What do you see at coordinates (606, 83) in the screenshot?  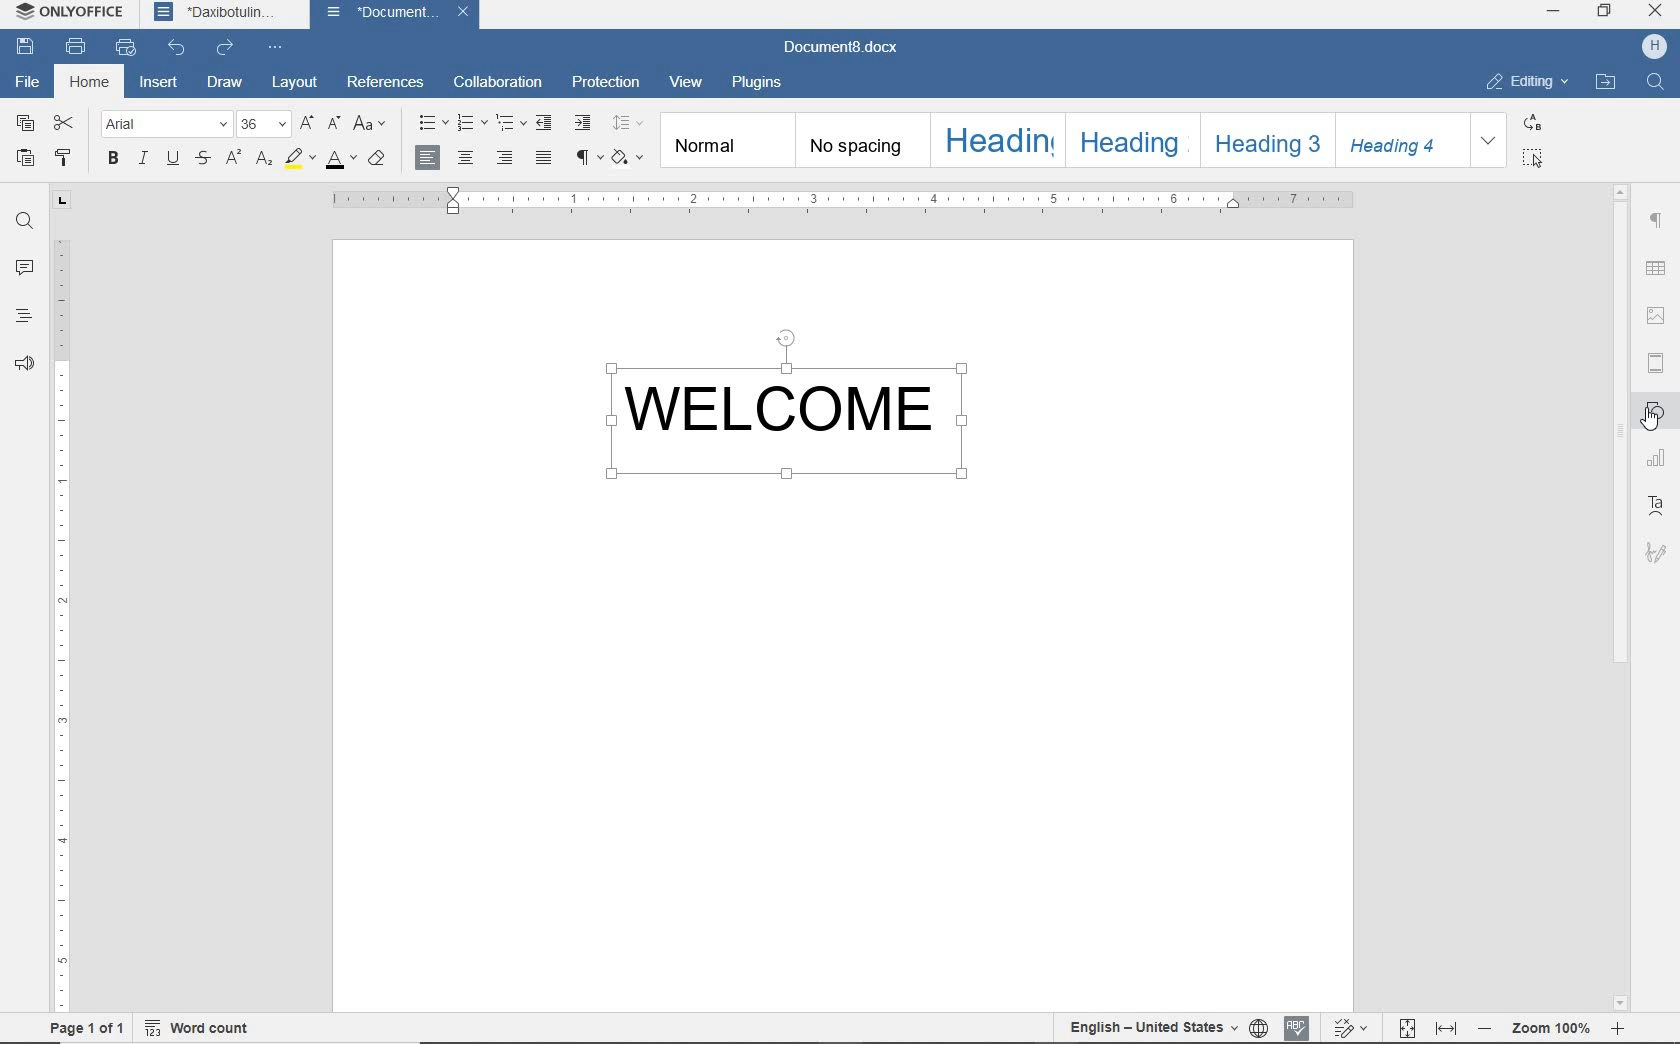 I see `PROTECTION` at bounding box center [606, 83].